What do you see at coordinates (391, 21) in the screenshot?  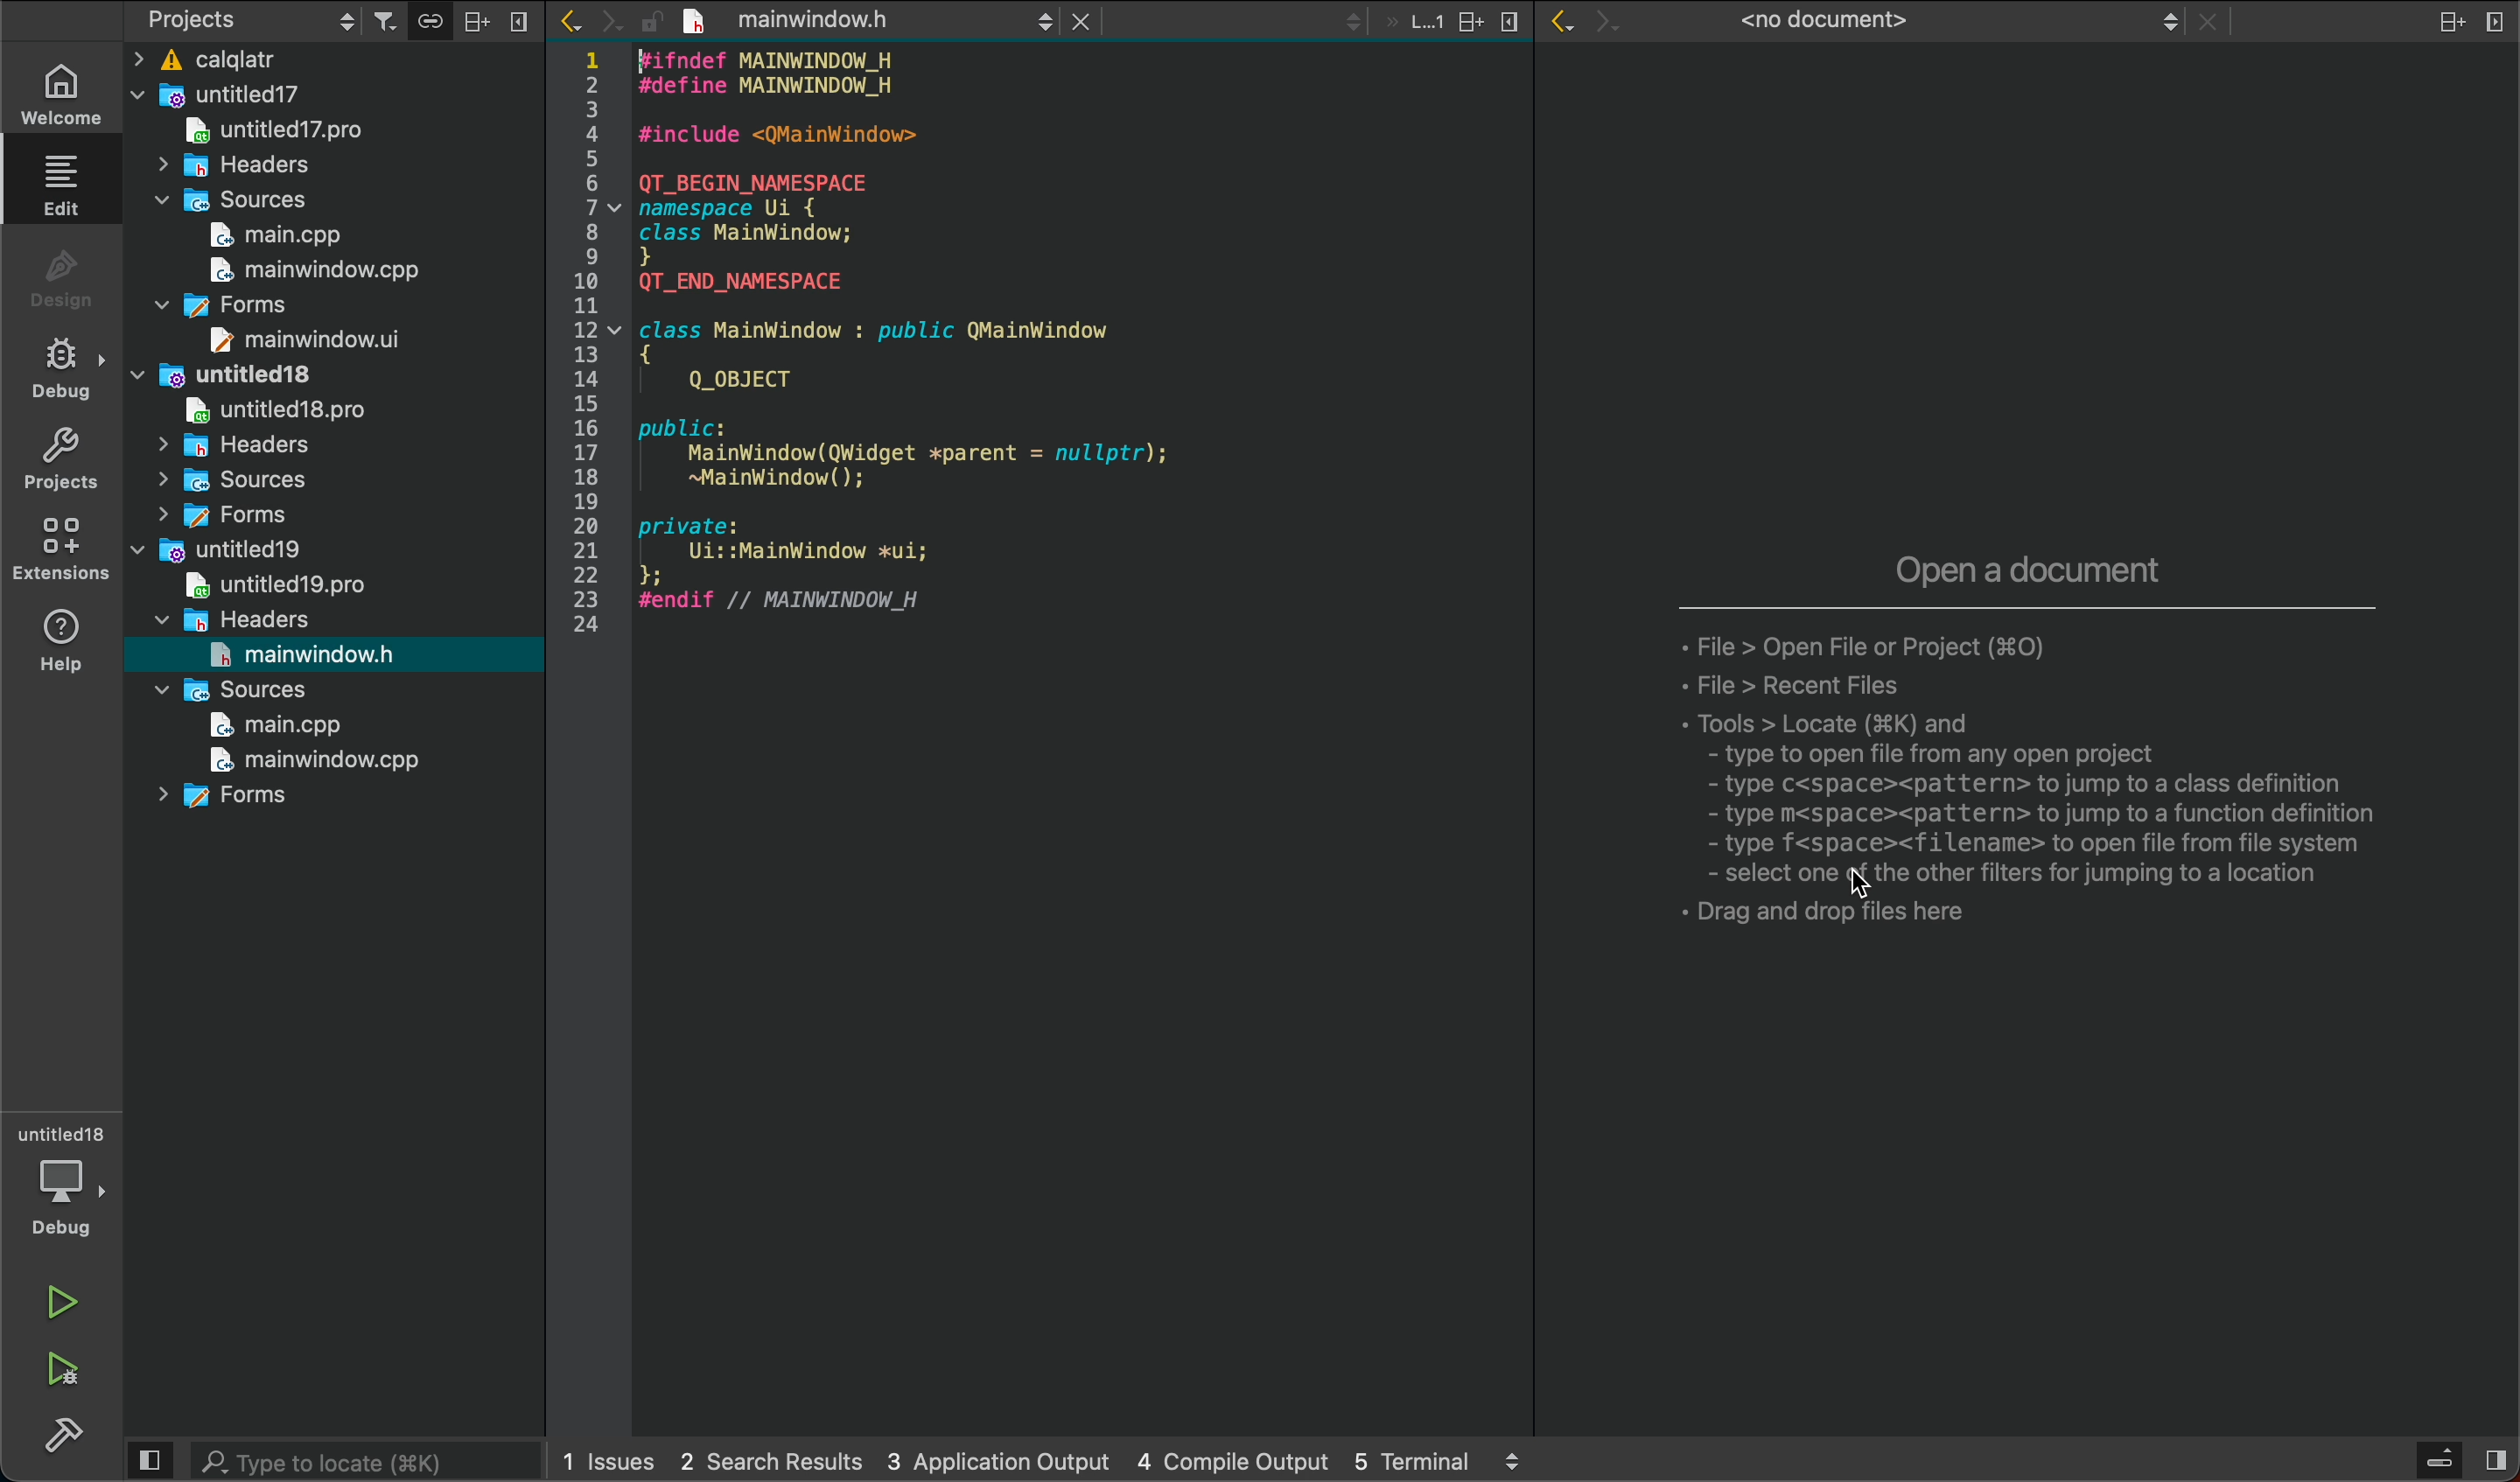 I see `filters` at bounding box center [391, 21].